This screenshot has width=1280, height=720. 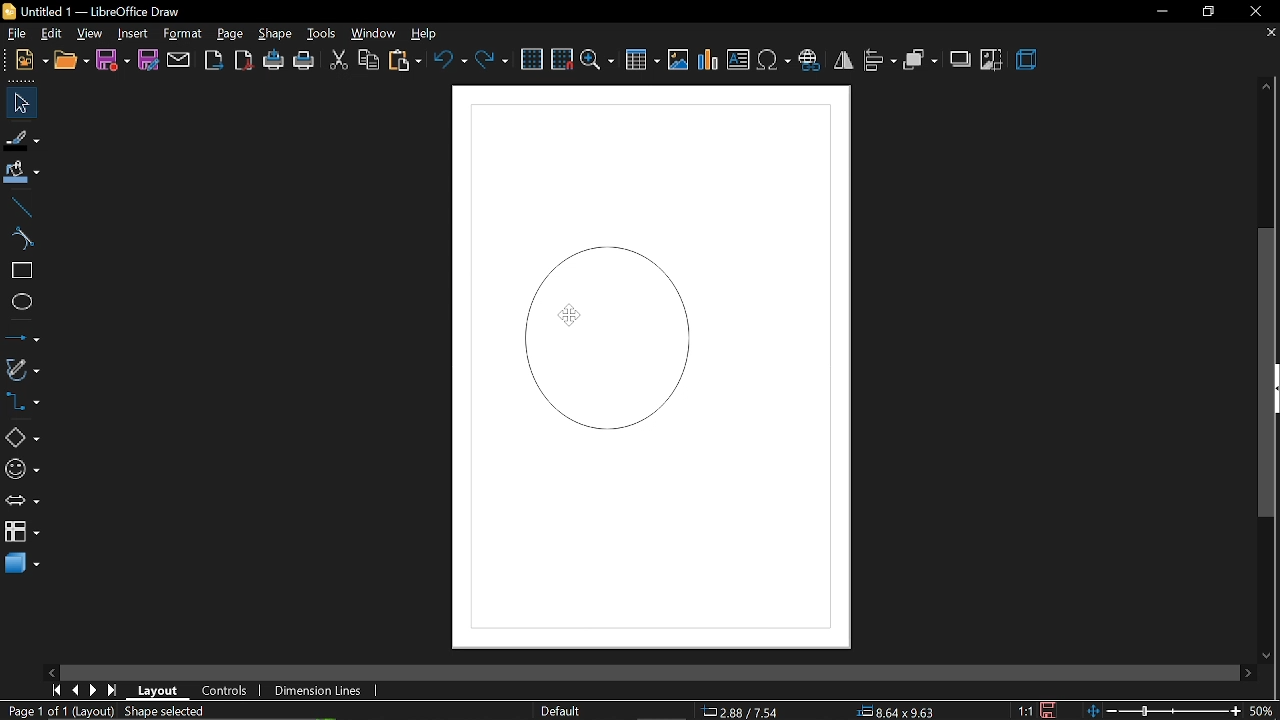 What do you see at coordinates (114, 691) in the screenshot?
I see `go to last page` at bounding box center [114, 691].